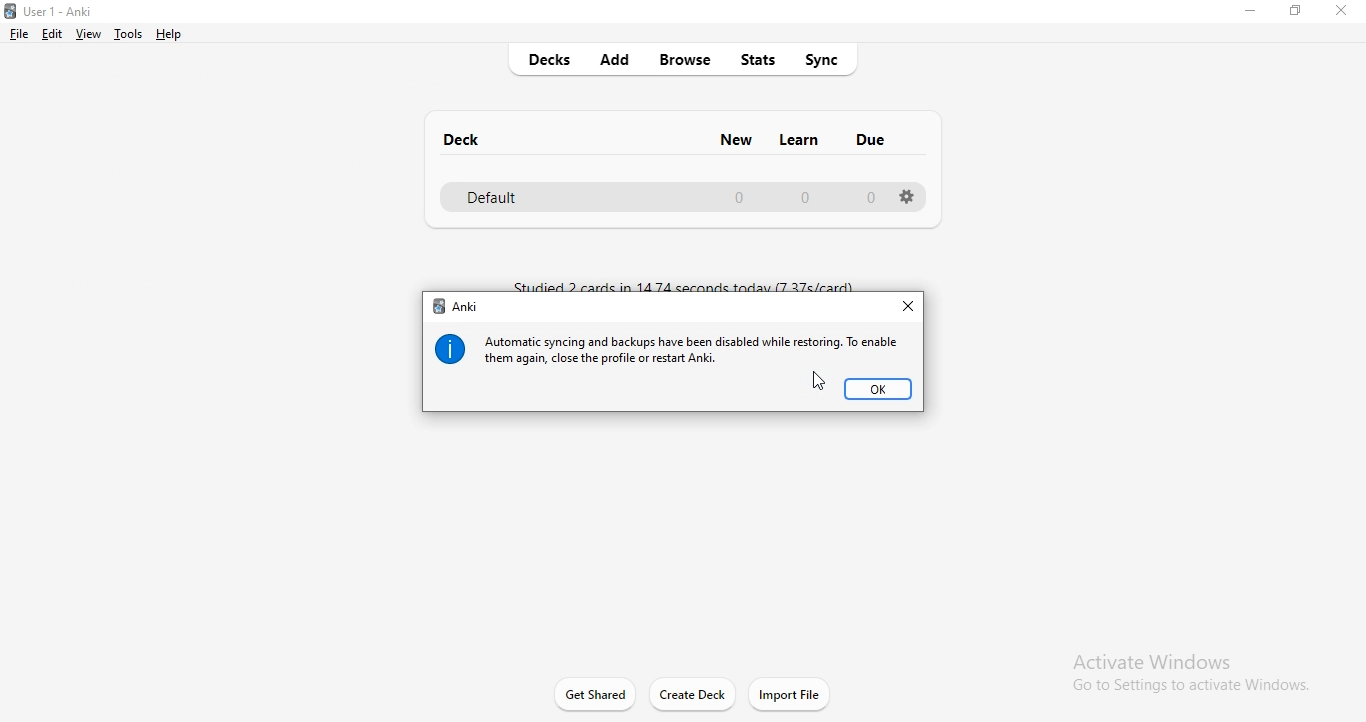 The image size is (1366, 722). Describe the element at coordinates (129, 34) in the screenshot. I see `tools` at that location.